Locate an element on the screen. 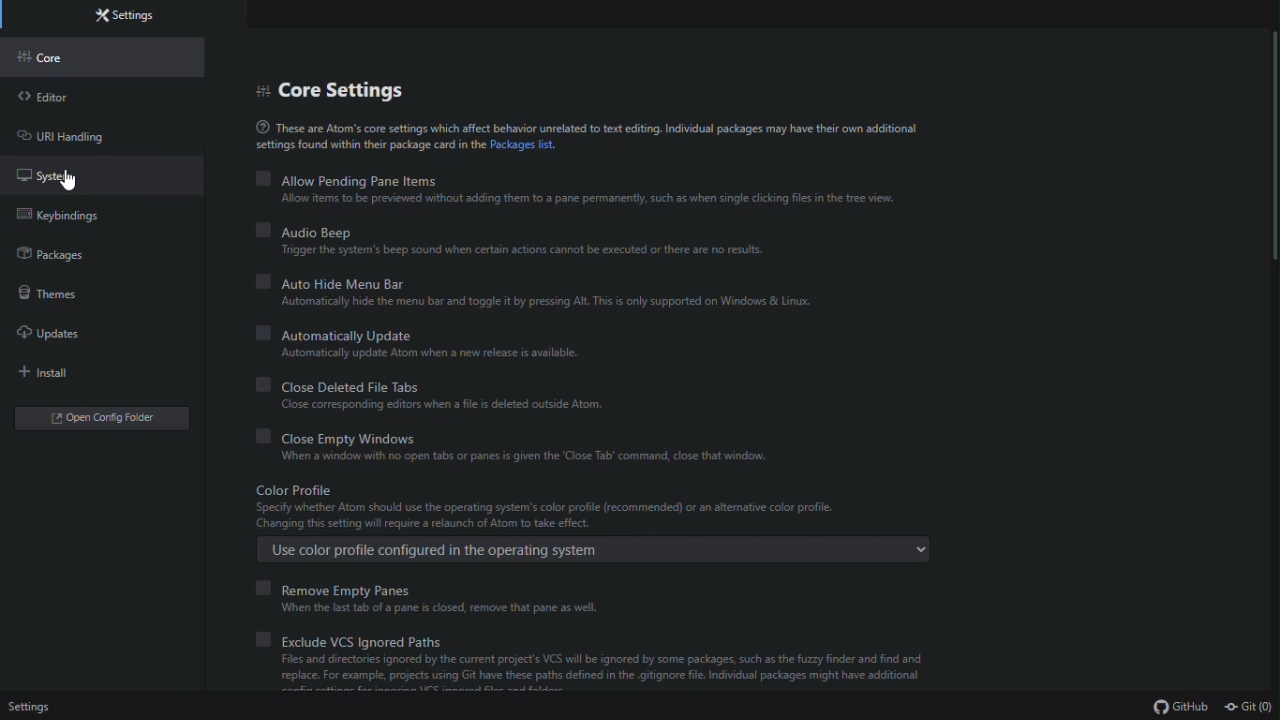 The image size is (1280, 720). Allow items to be previewed without adding them to a pane permanently, such as when single clicking files in the tree view. is located at coordinates (588, 199).